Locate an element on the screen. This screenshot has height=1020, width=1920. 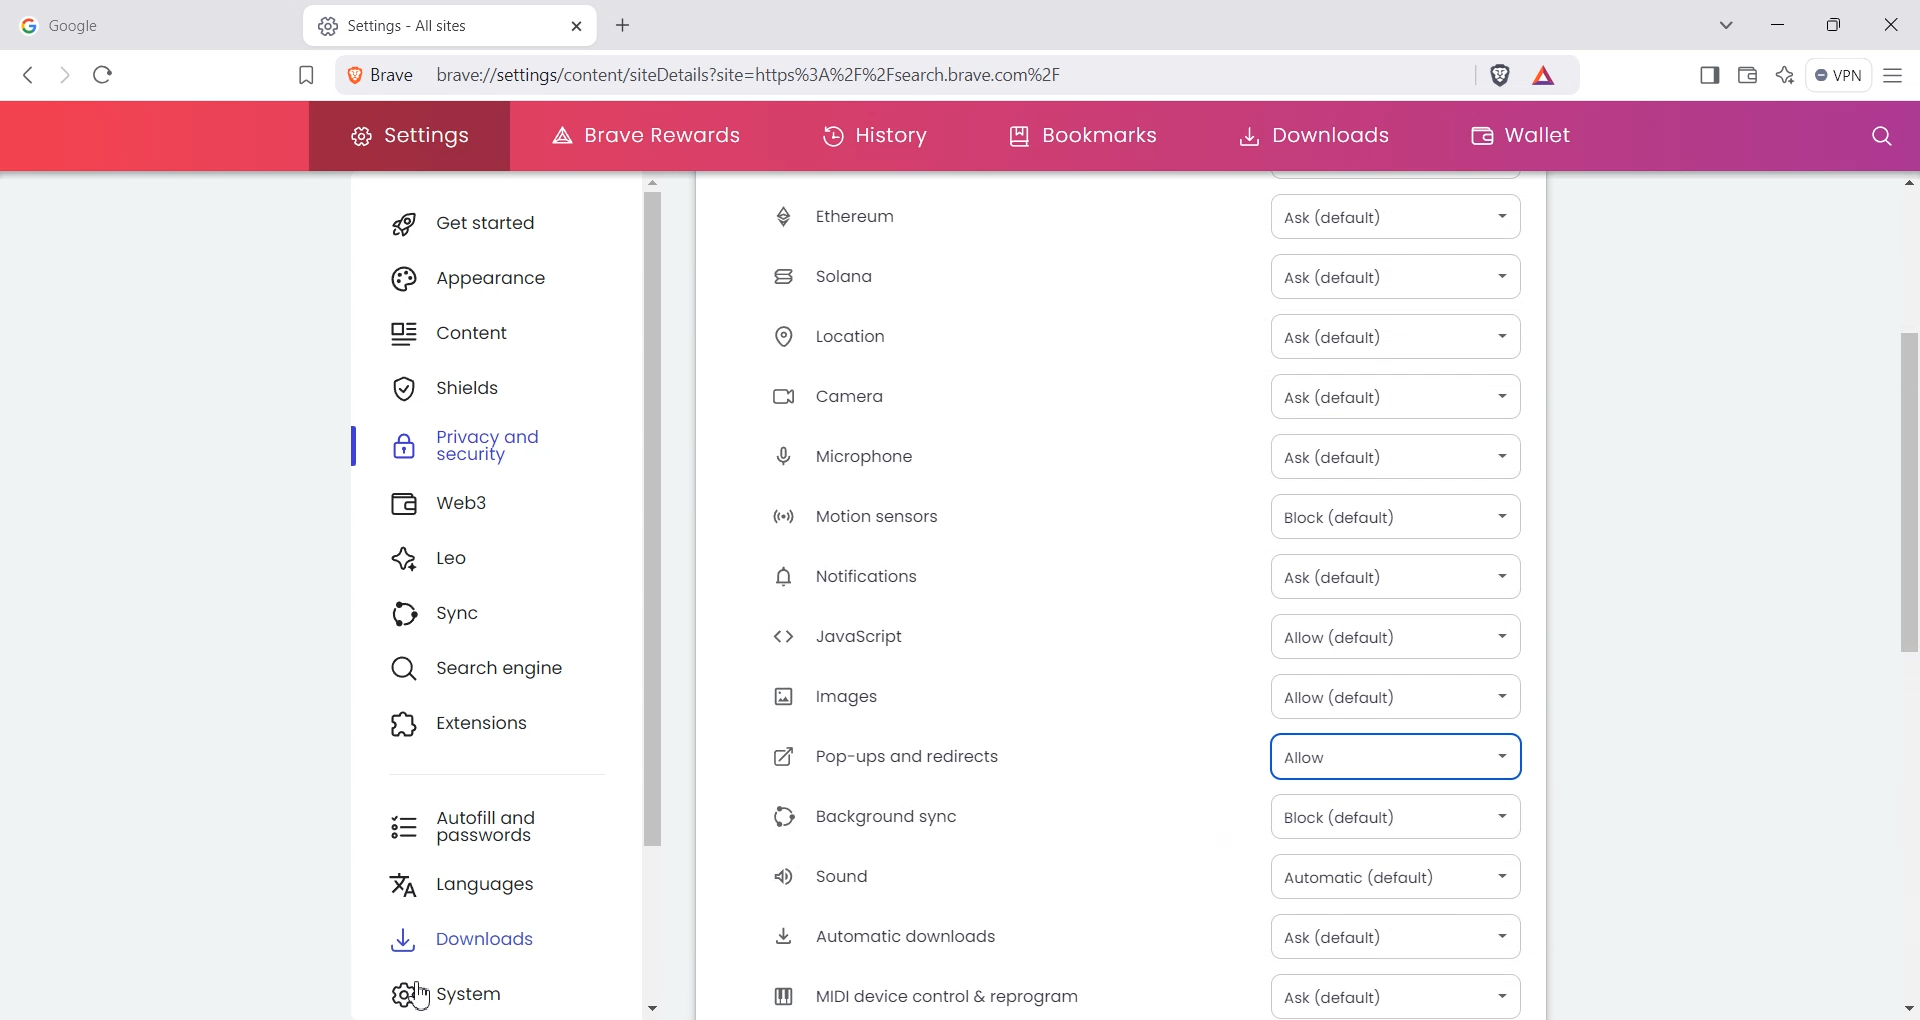
Search window is located at coordinates (1877, 137).